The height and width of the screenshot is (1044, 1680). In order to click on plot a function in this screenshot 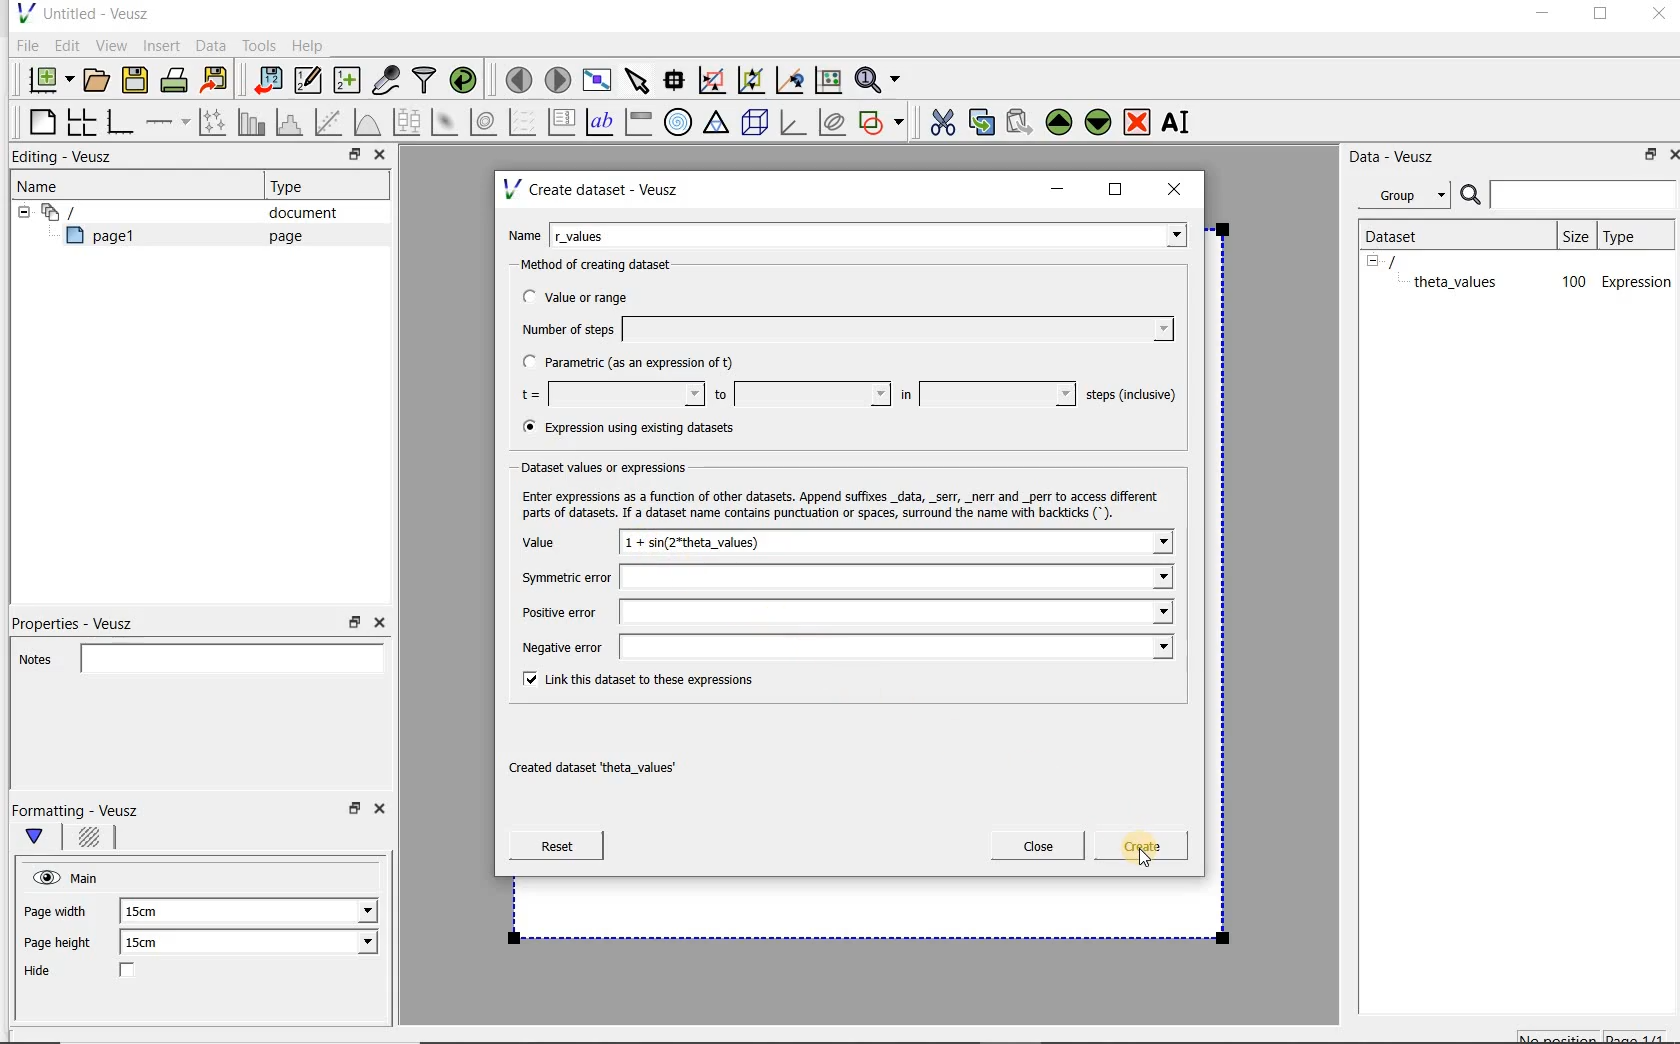, I will do `click(366, 122)`.